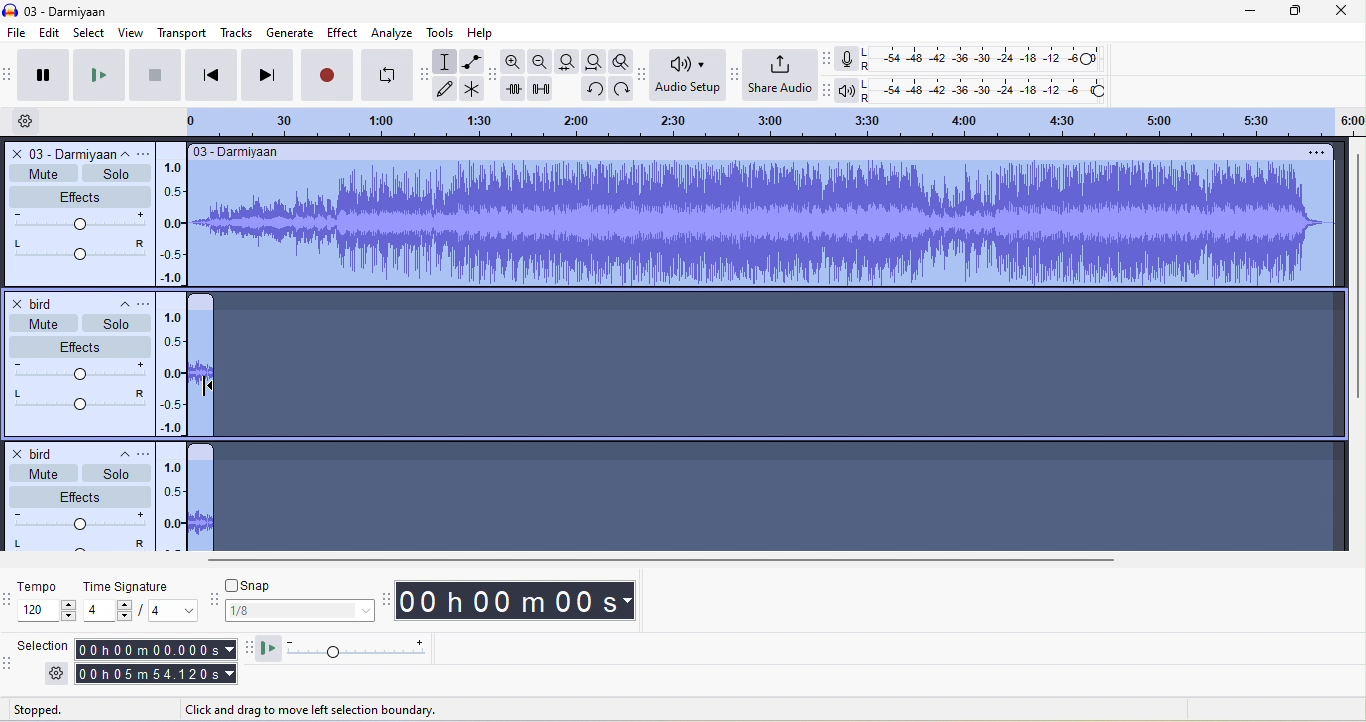  What do you see at coordinates (595, 63) in the screenshot?
I see `fit project to width` at bounding box center [595, 63].